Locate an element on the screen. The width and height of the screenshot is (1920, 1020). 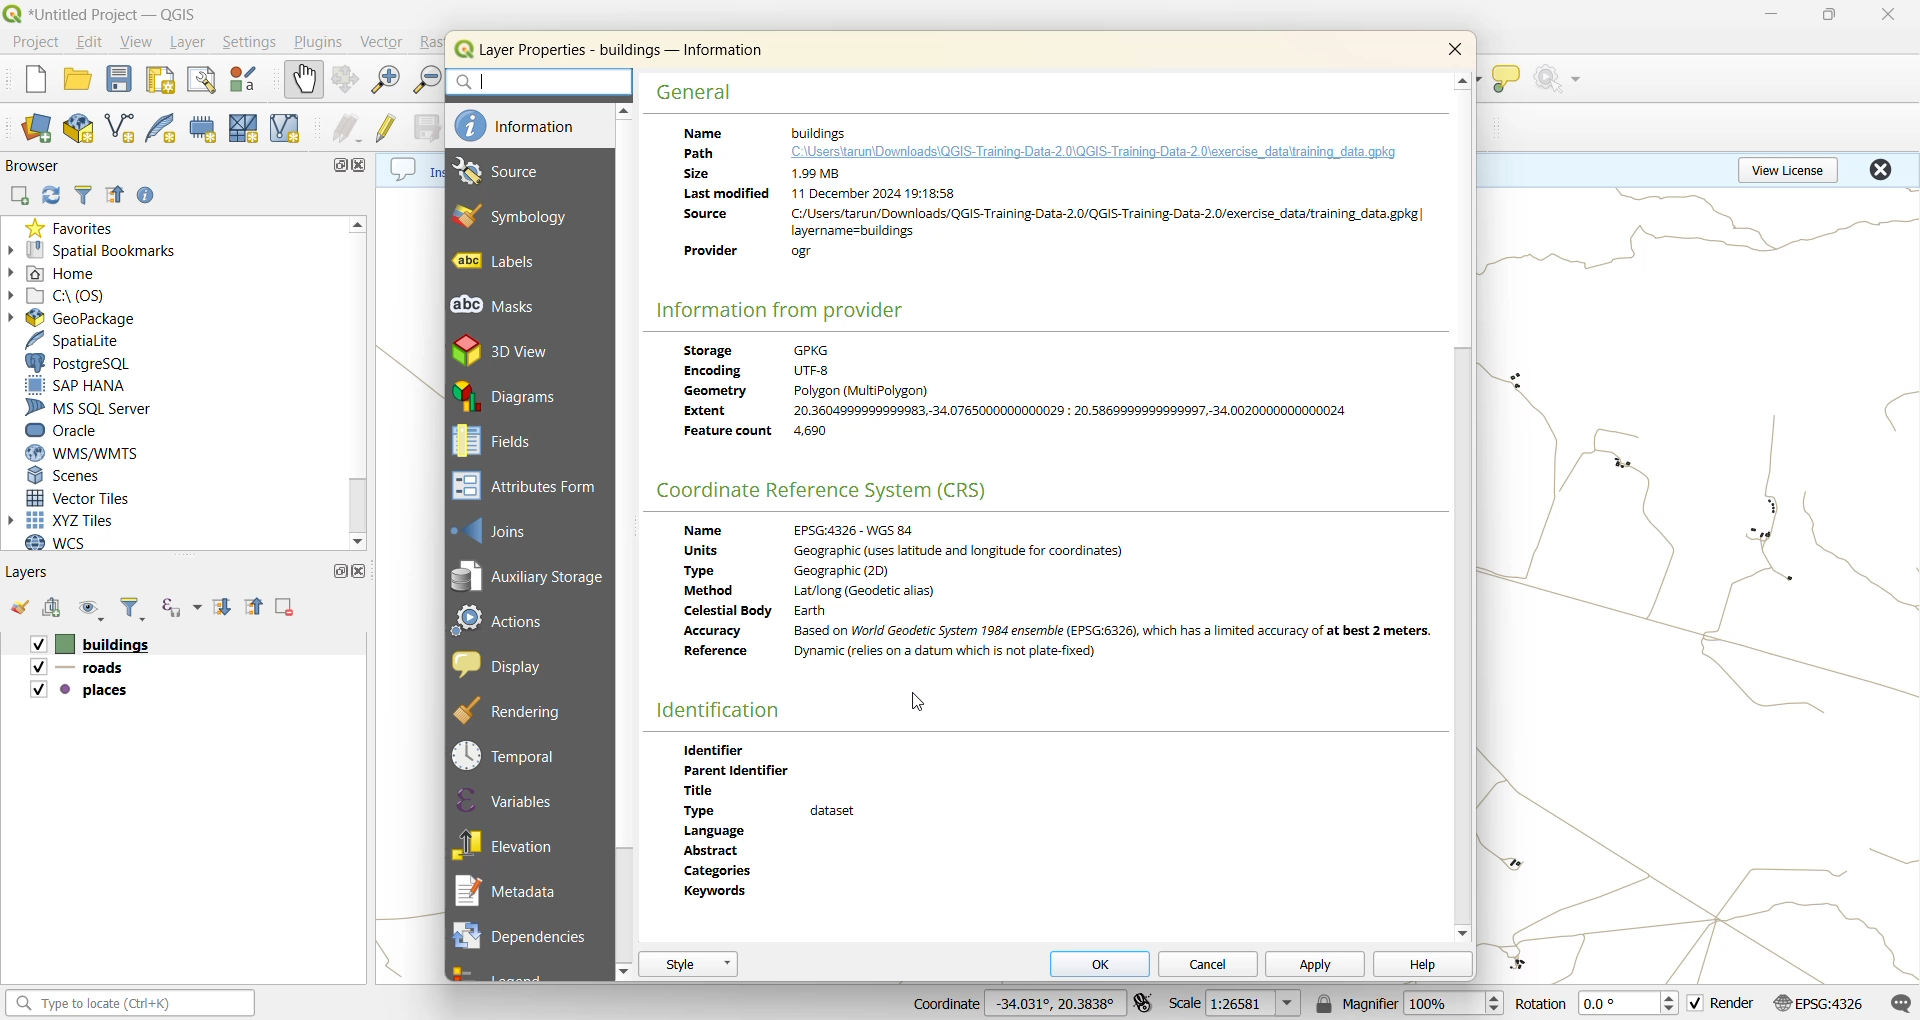
temporal is located at coordinates (510, 754).